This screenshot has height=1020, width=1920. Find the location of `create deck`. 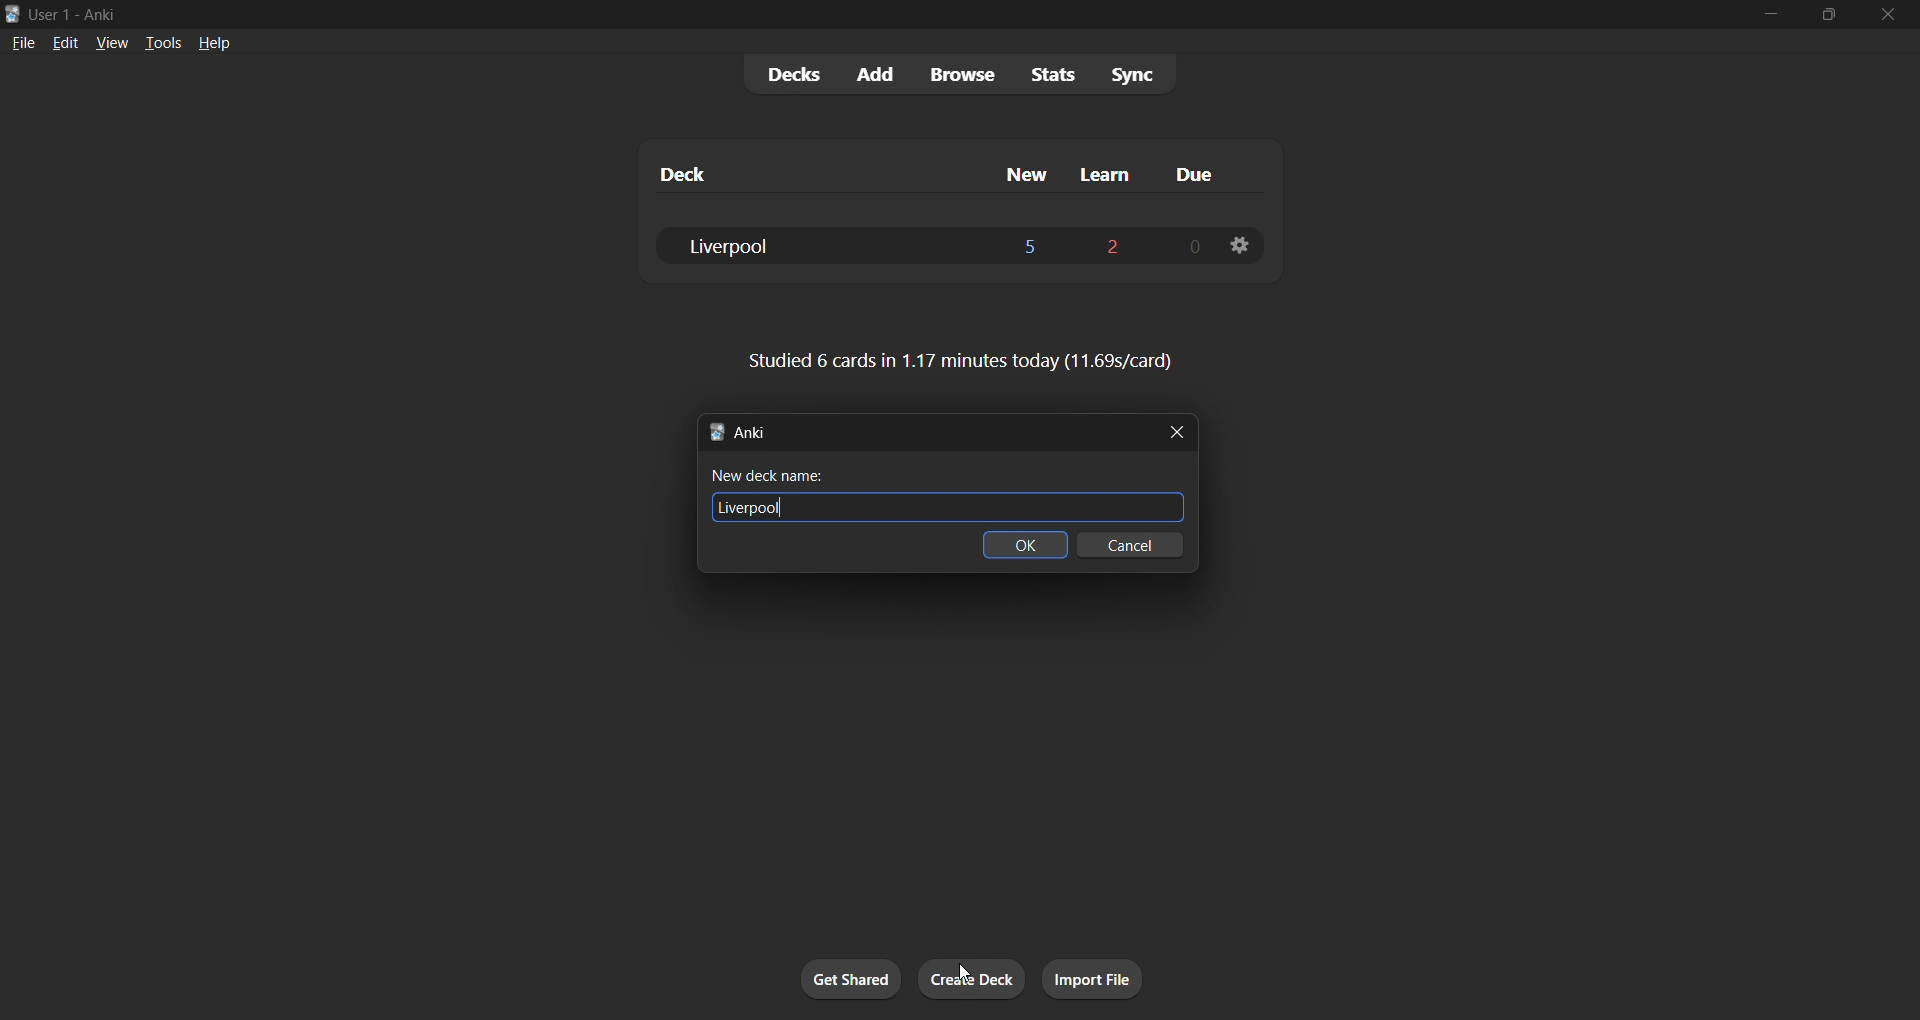

create deck is located at coordinates (971, 978).